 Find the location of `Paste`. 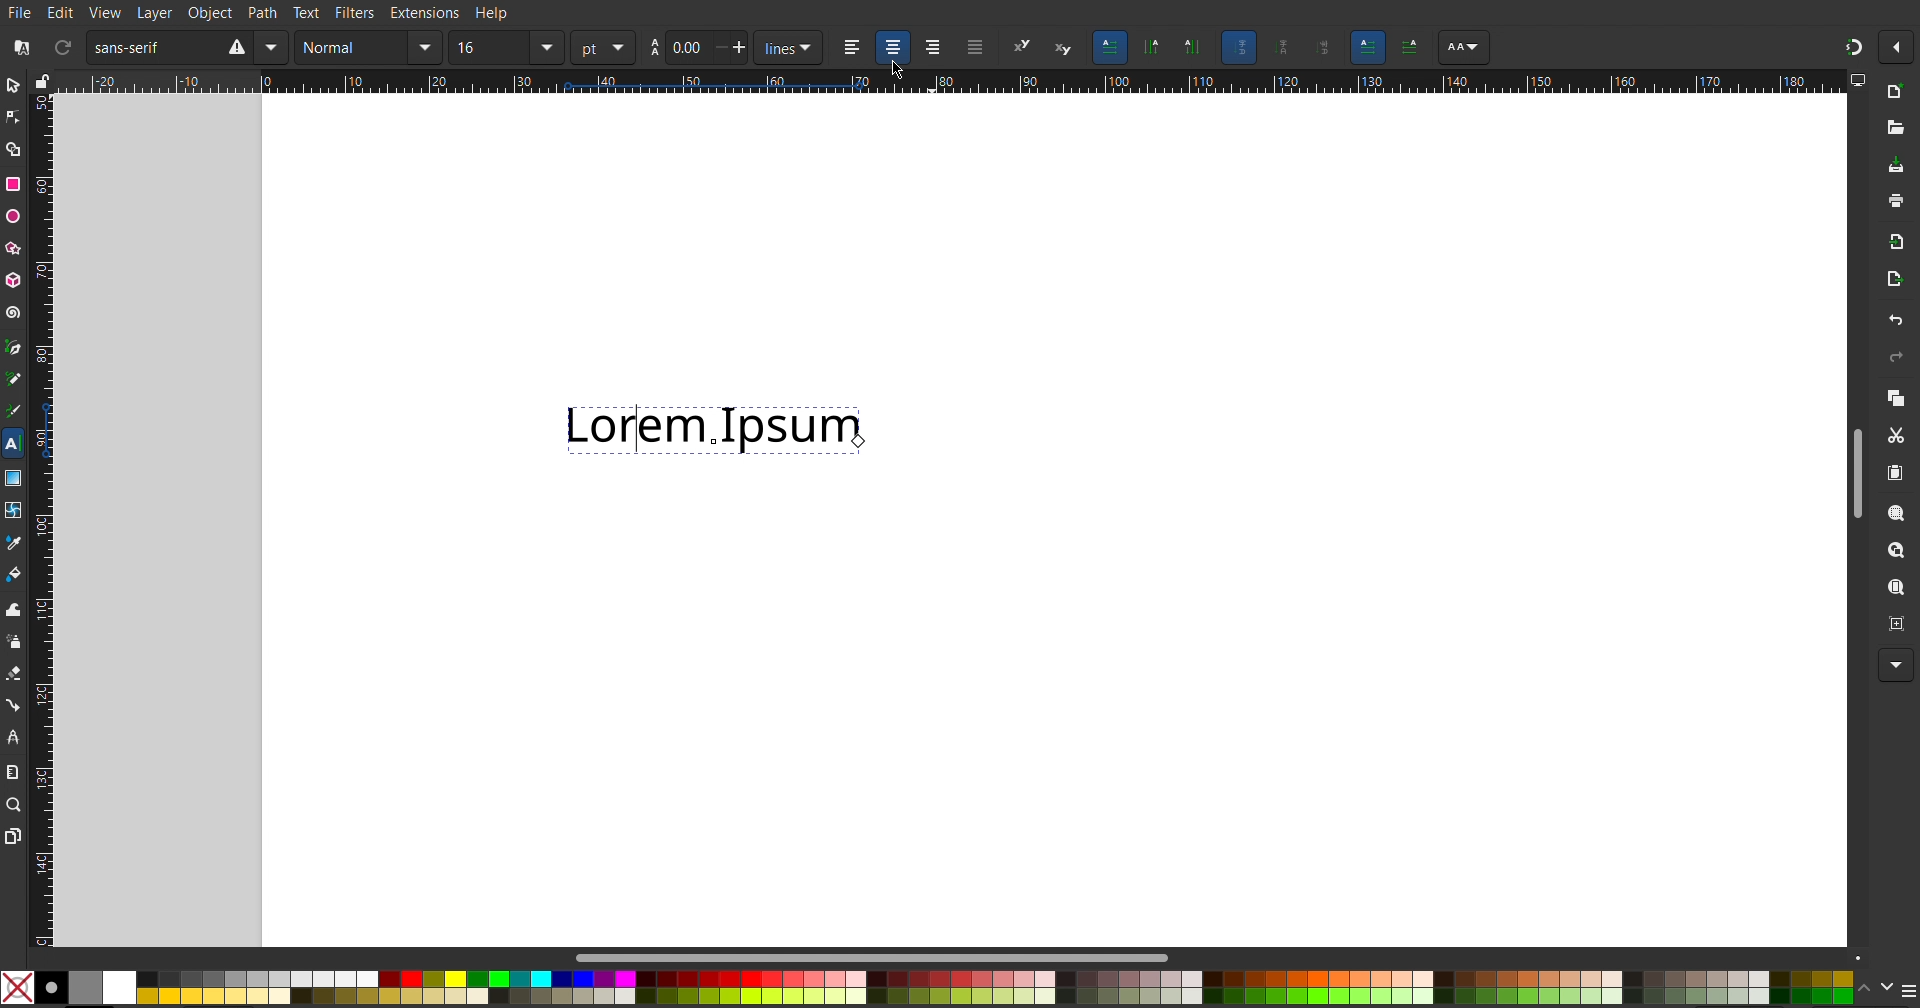

Paste is located at coordinates (1894, 473).